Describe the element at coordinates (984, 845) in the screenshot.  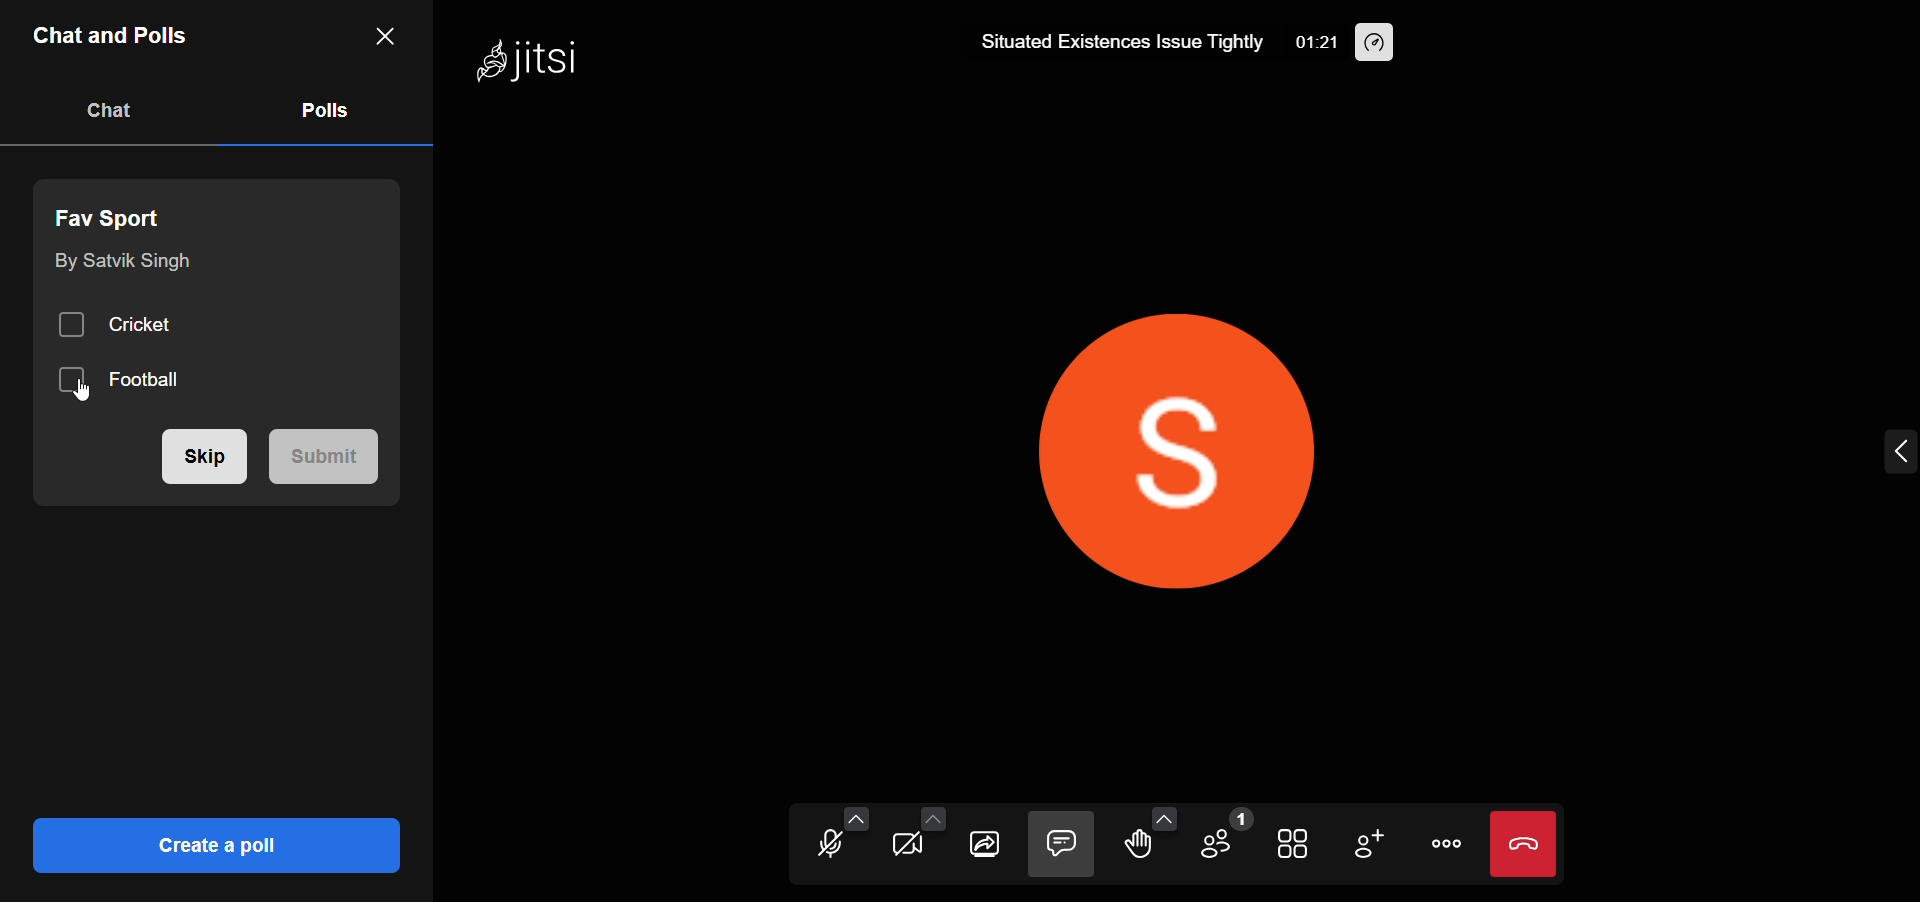
I see `screen share` at that location.